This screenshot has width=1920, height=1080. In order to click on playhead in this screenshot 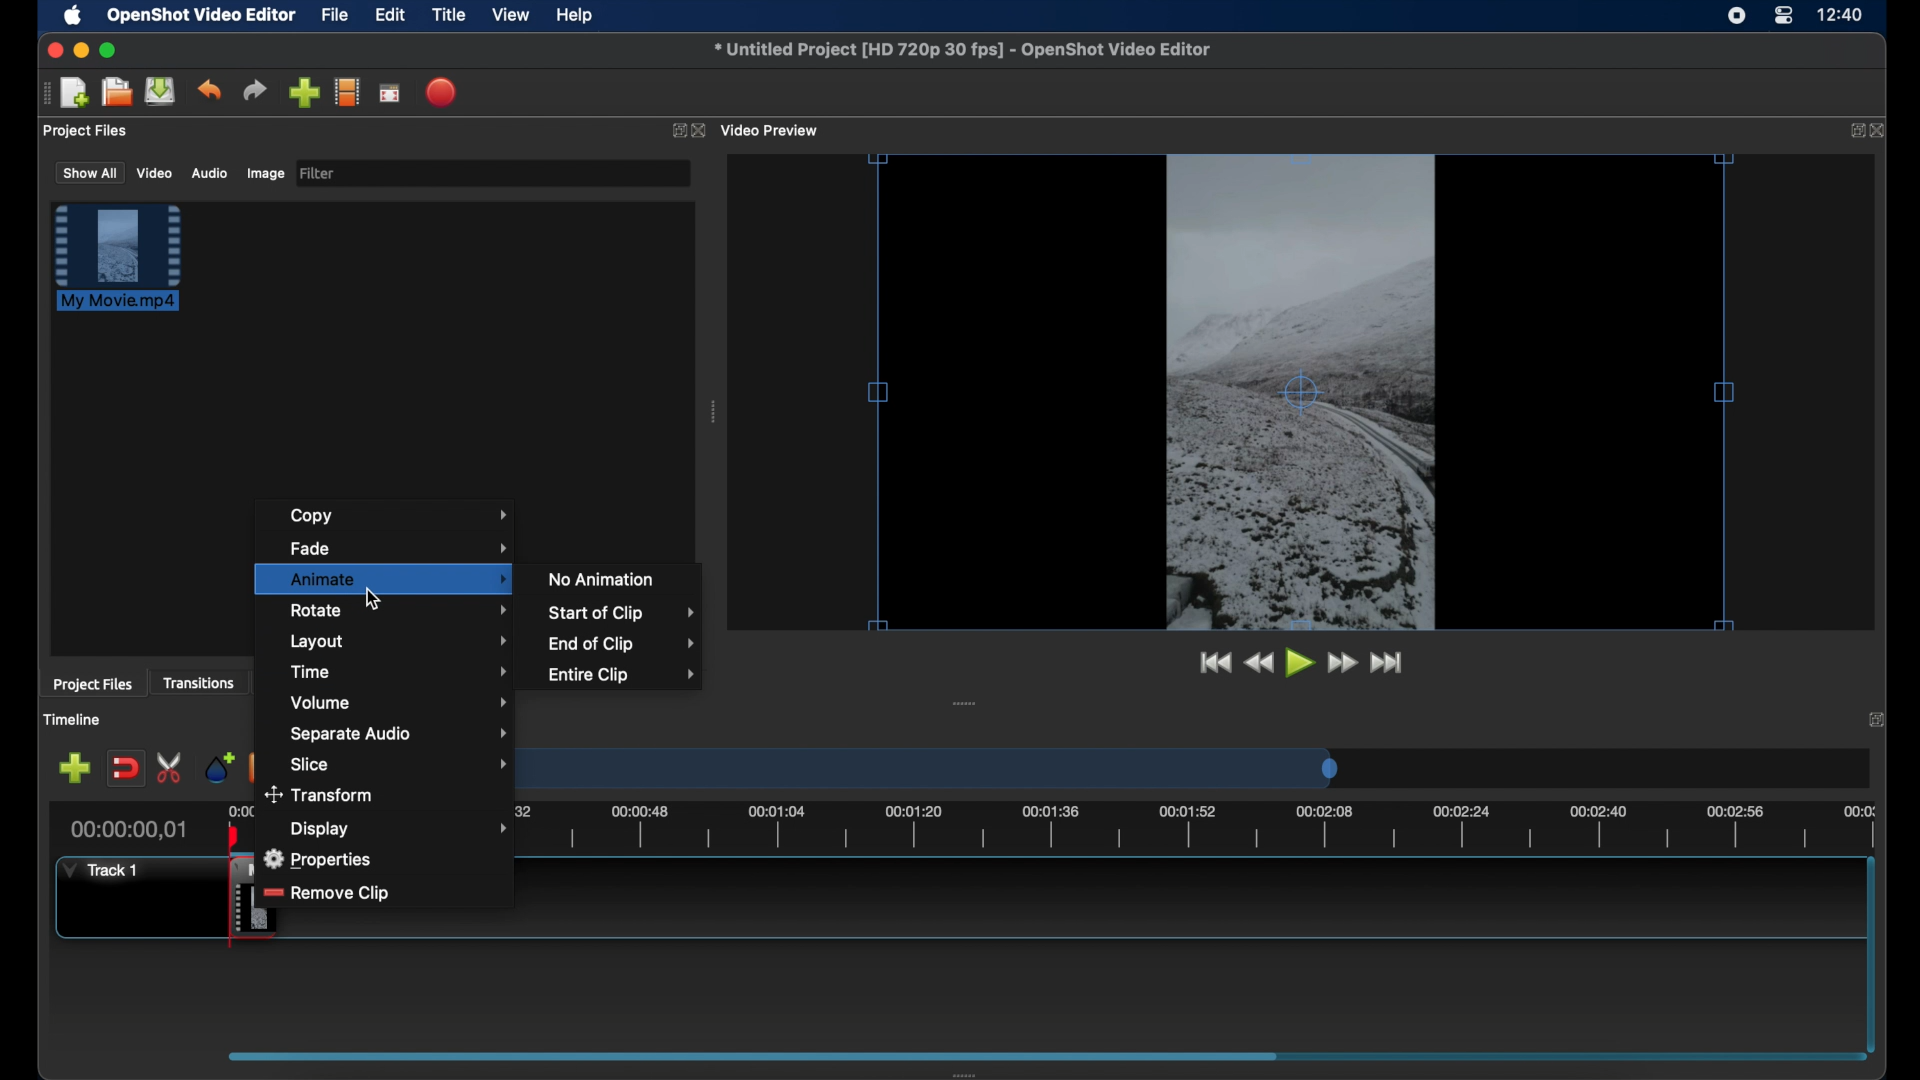, I will do `click(232, 832)`.